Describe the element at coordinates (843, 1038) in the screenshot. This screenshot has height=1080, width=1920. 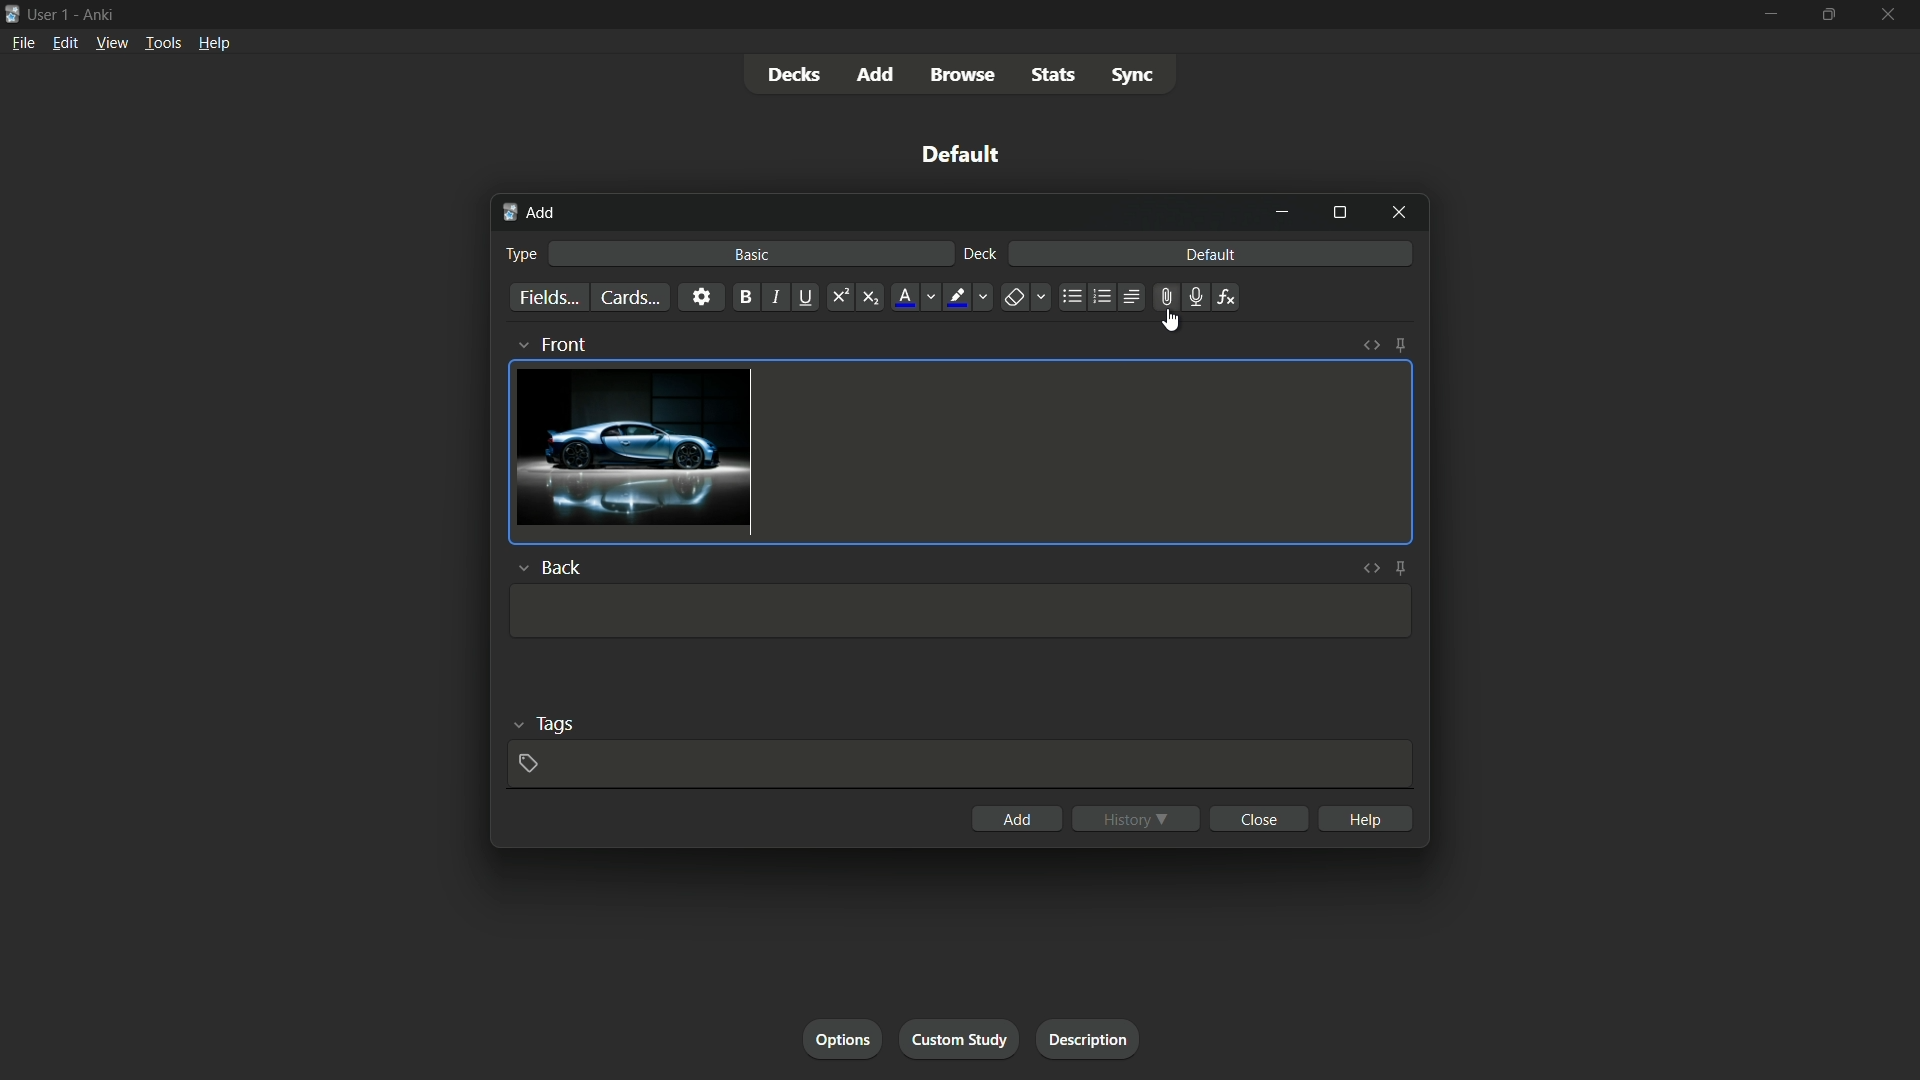
I see `options` at that location.